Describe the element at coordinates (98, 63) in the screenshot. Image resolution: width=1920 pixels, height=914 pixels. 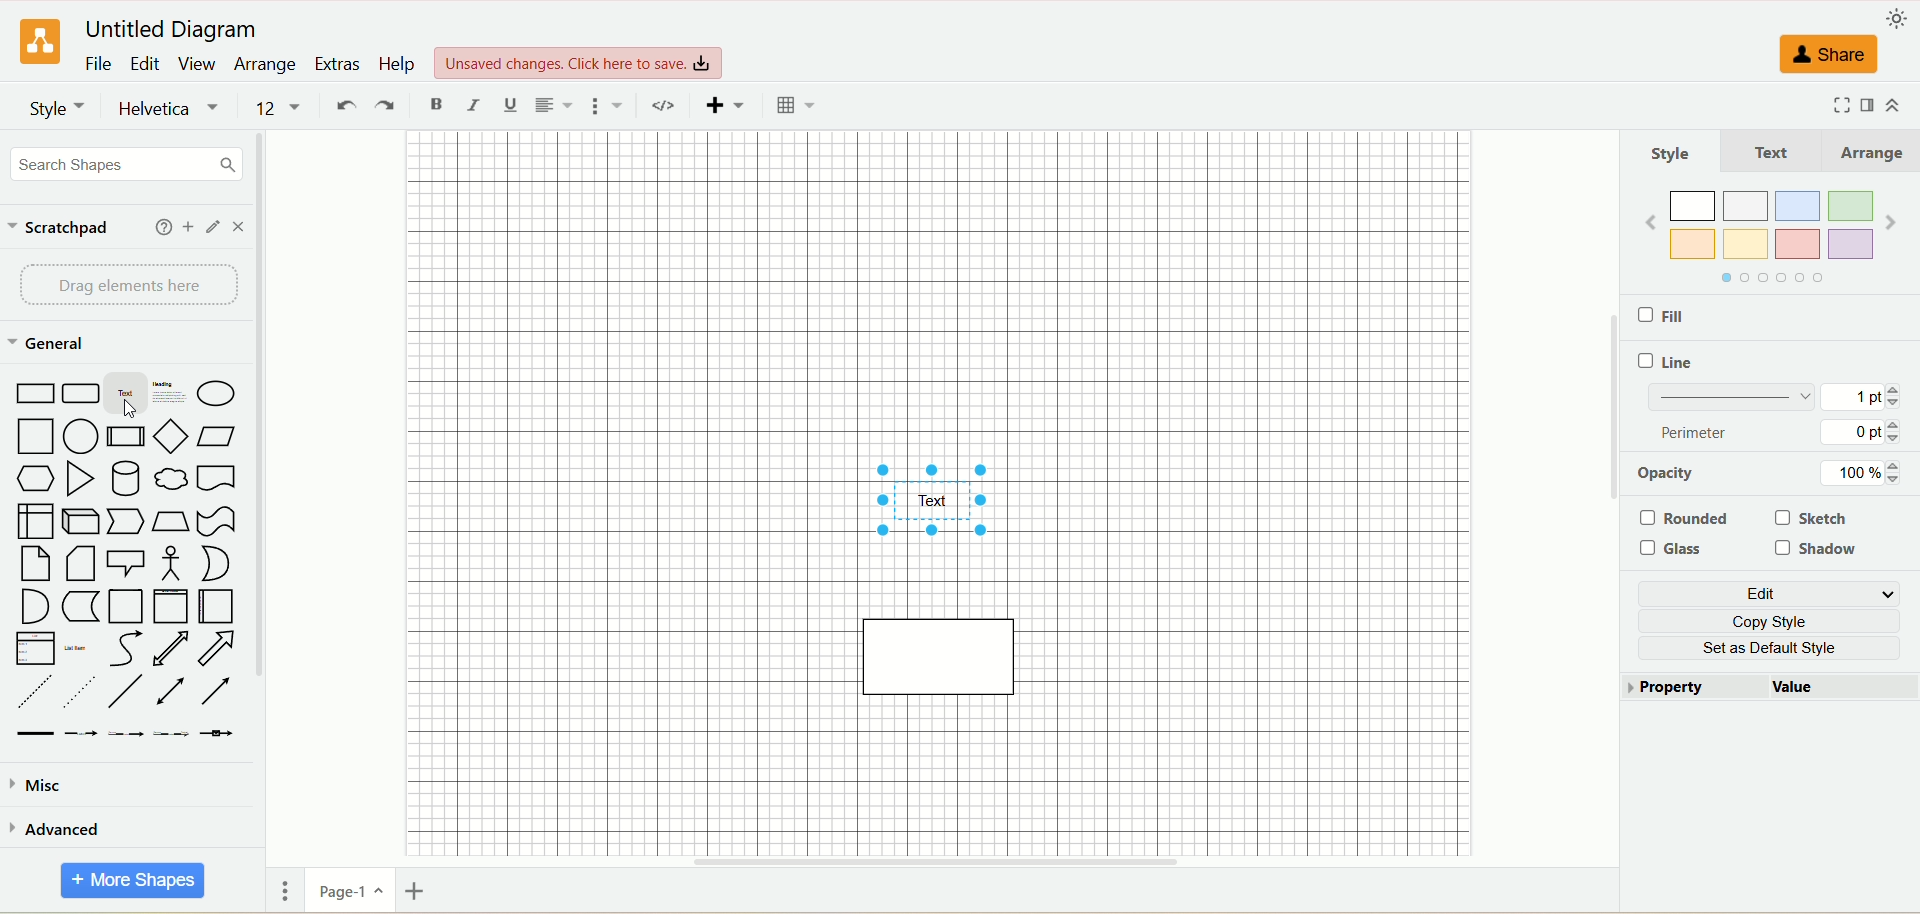
I see `file` at that location.